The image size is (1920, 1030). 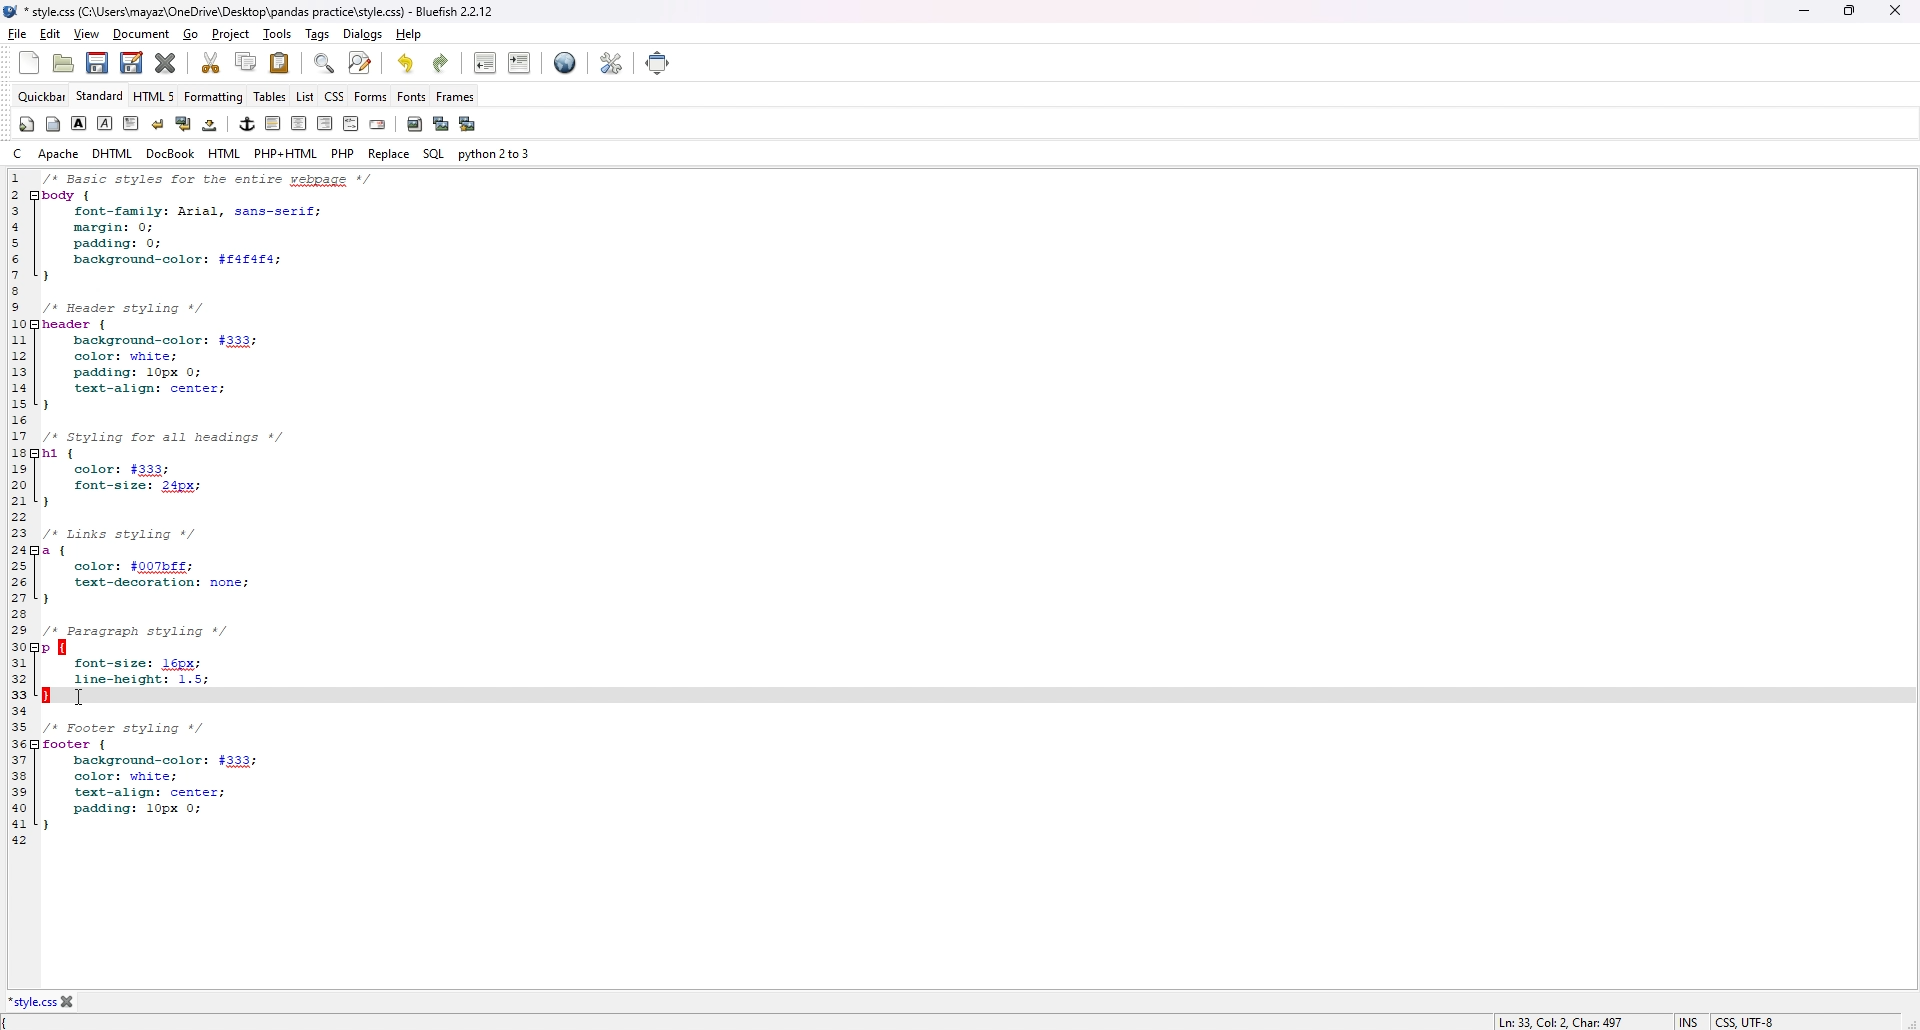 What do you see at coordinates (79, 699) in the screenshot?
I see `cursor` at bounding box center [79, 699].